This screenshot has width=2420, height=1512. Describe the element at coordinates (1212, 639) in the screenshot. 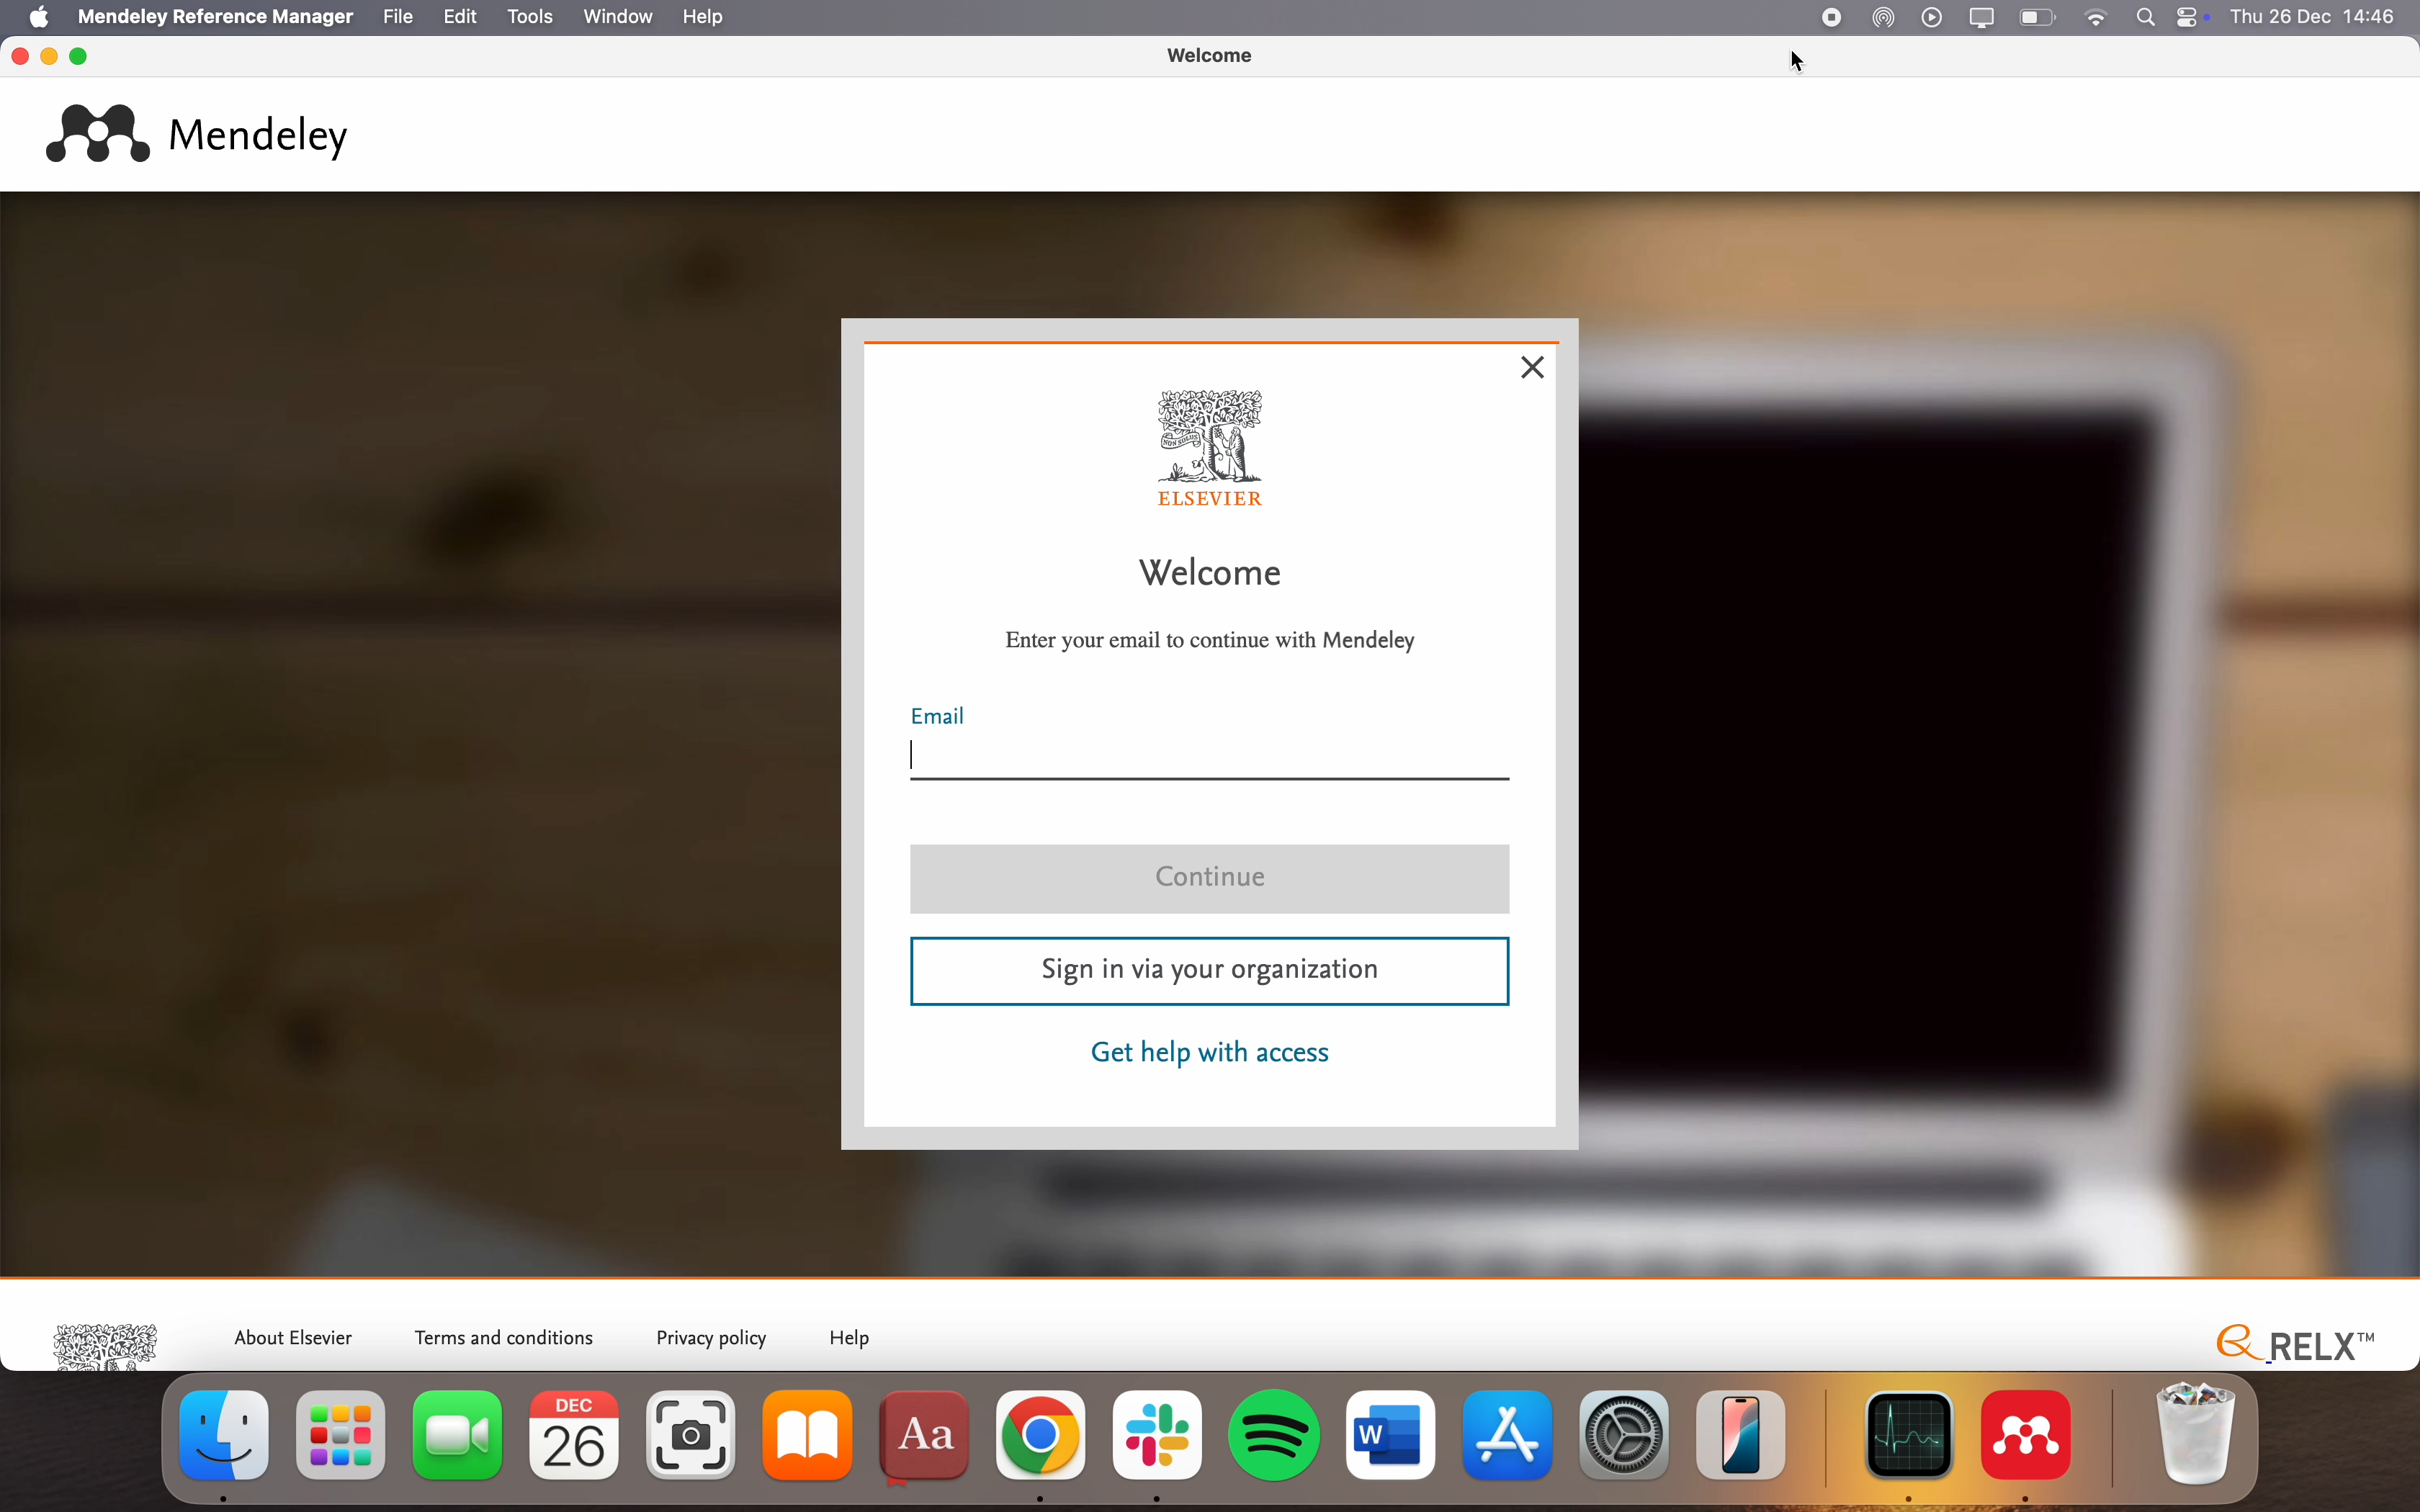

I see `Enter your email to continue with Mendeley` at that location.